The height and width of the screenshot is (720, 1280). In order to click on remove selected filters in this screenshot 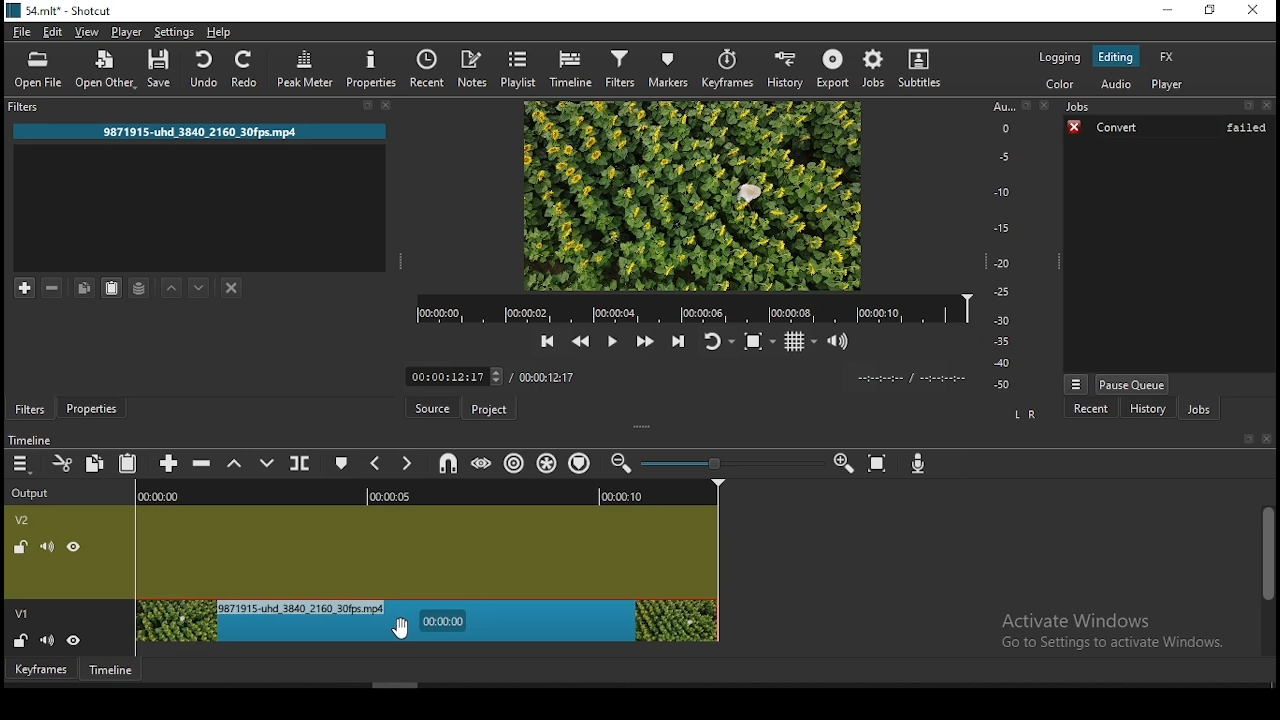, I will do `click(55, 286)`.